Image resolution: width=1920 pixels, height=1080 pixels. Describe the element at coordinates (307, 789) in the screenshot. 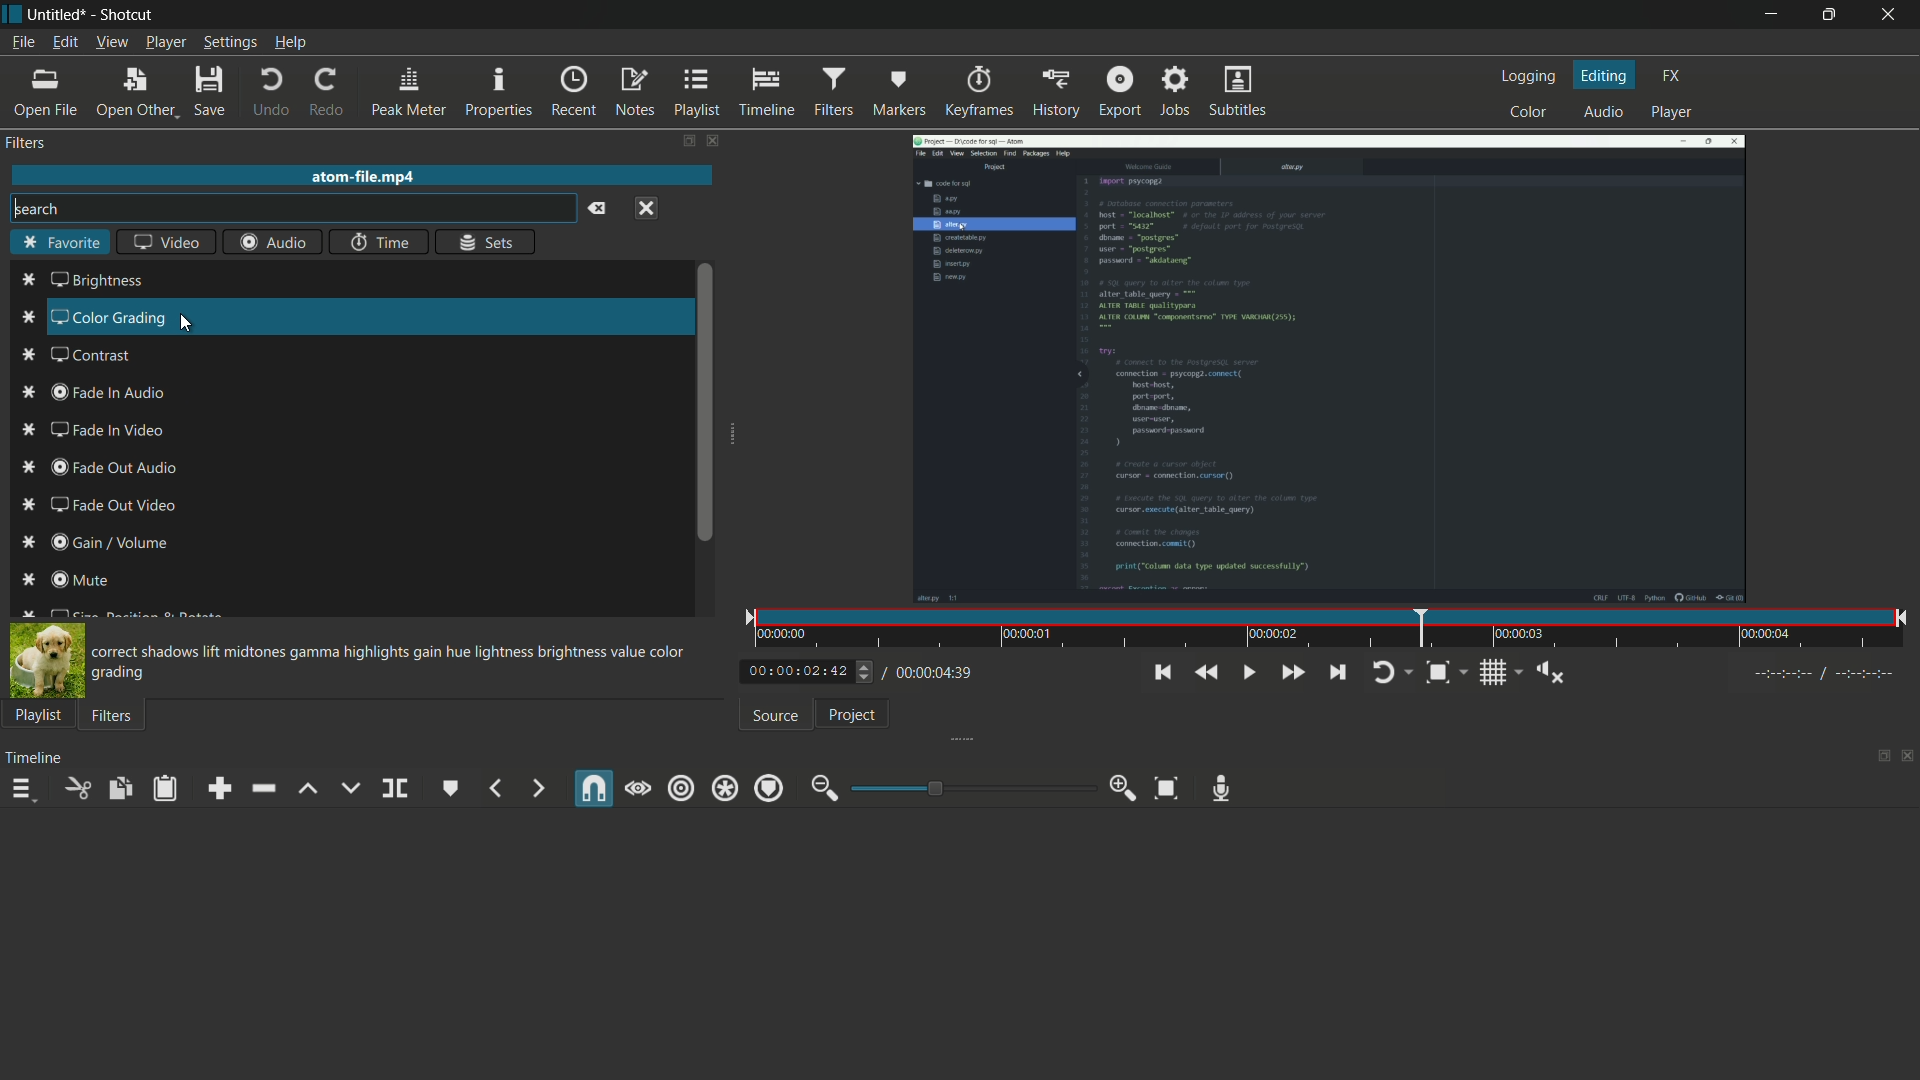

I see `lift` at that location.